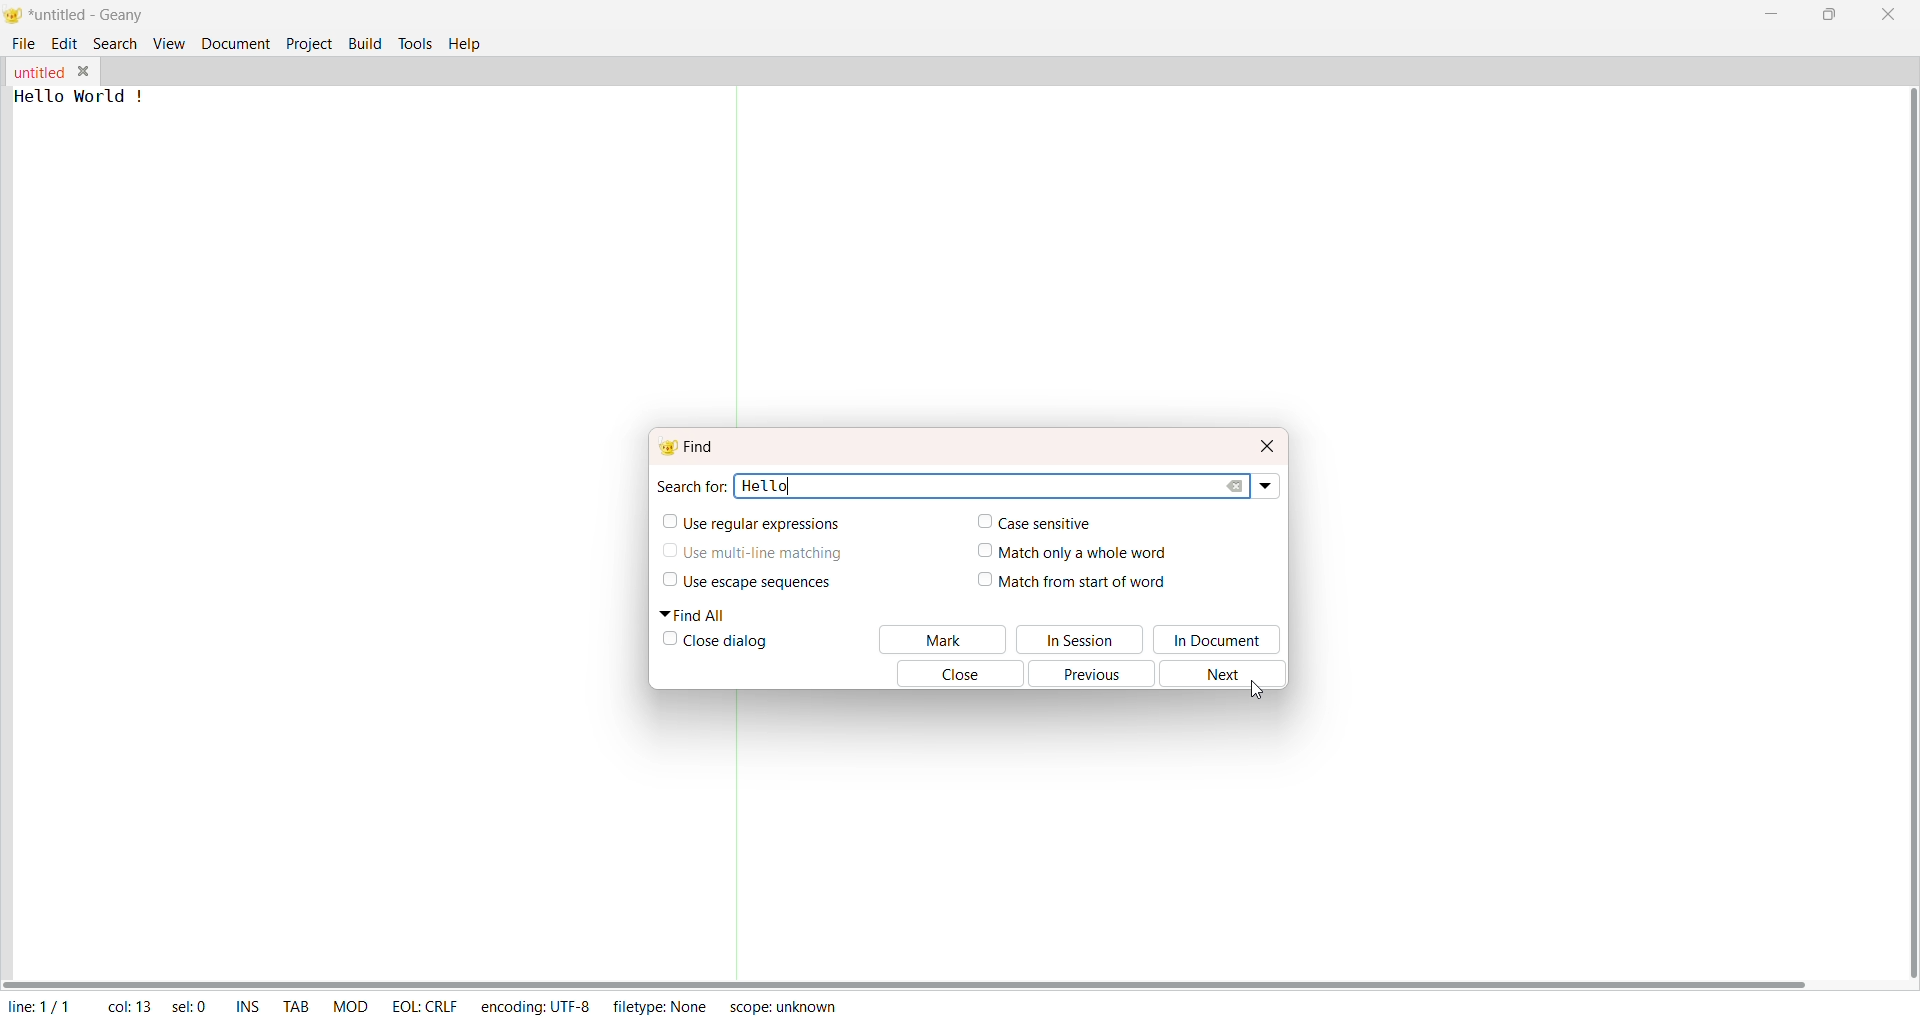 The width and height of the screenshot is (1920, 1018). I want to click on Close Dialog Box, so click(1267, 444).